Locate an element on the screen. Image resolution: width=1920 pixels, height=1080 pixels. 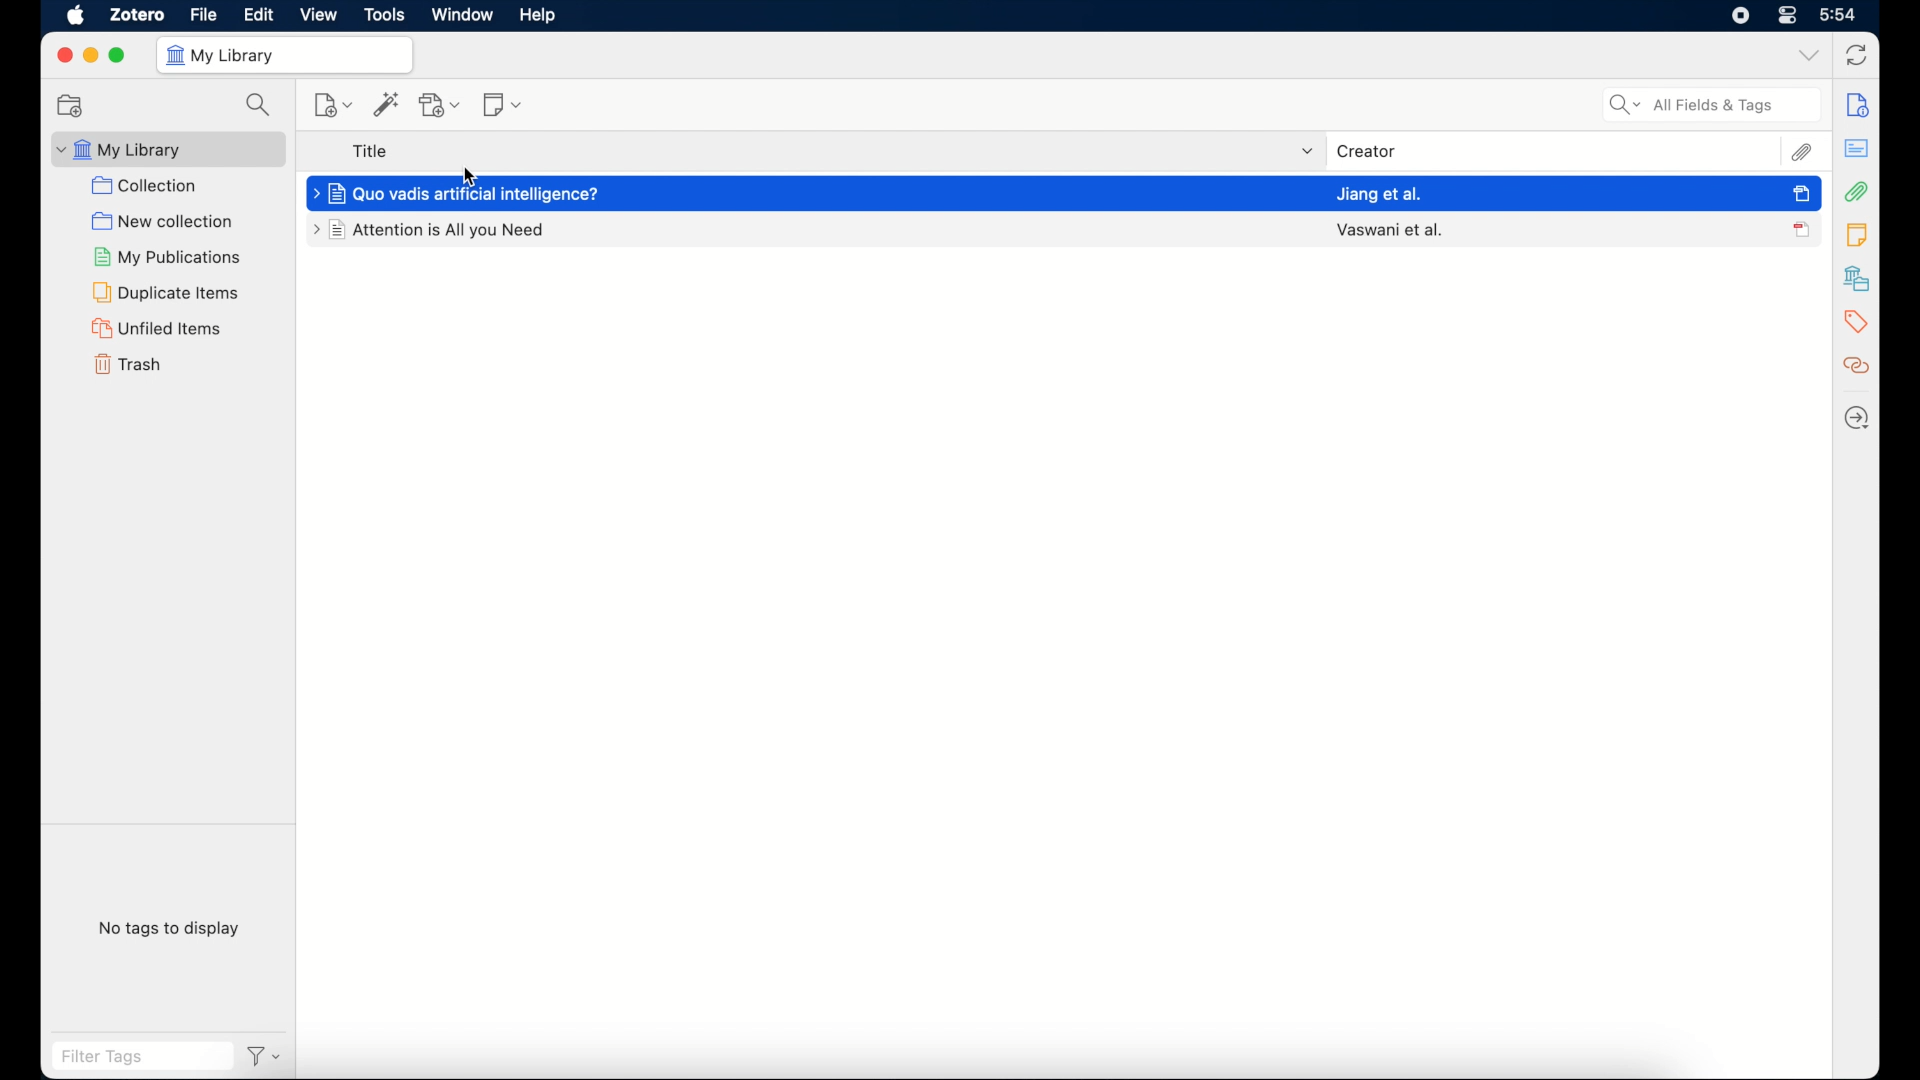
control center is located at coordinates (1739, 16).